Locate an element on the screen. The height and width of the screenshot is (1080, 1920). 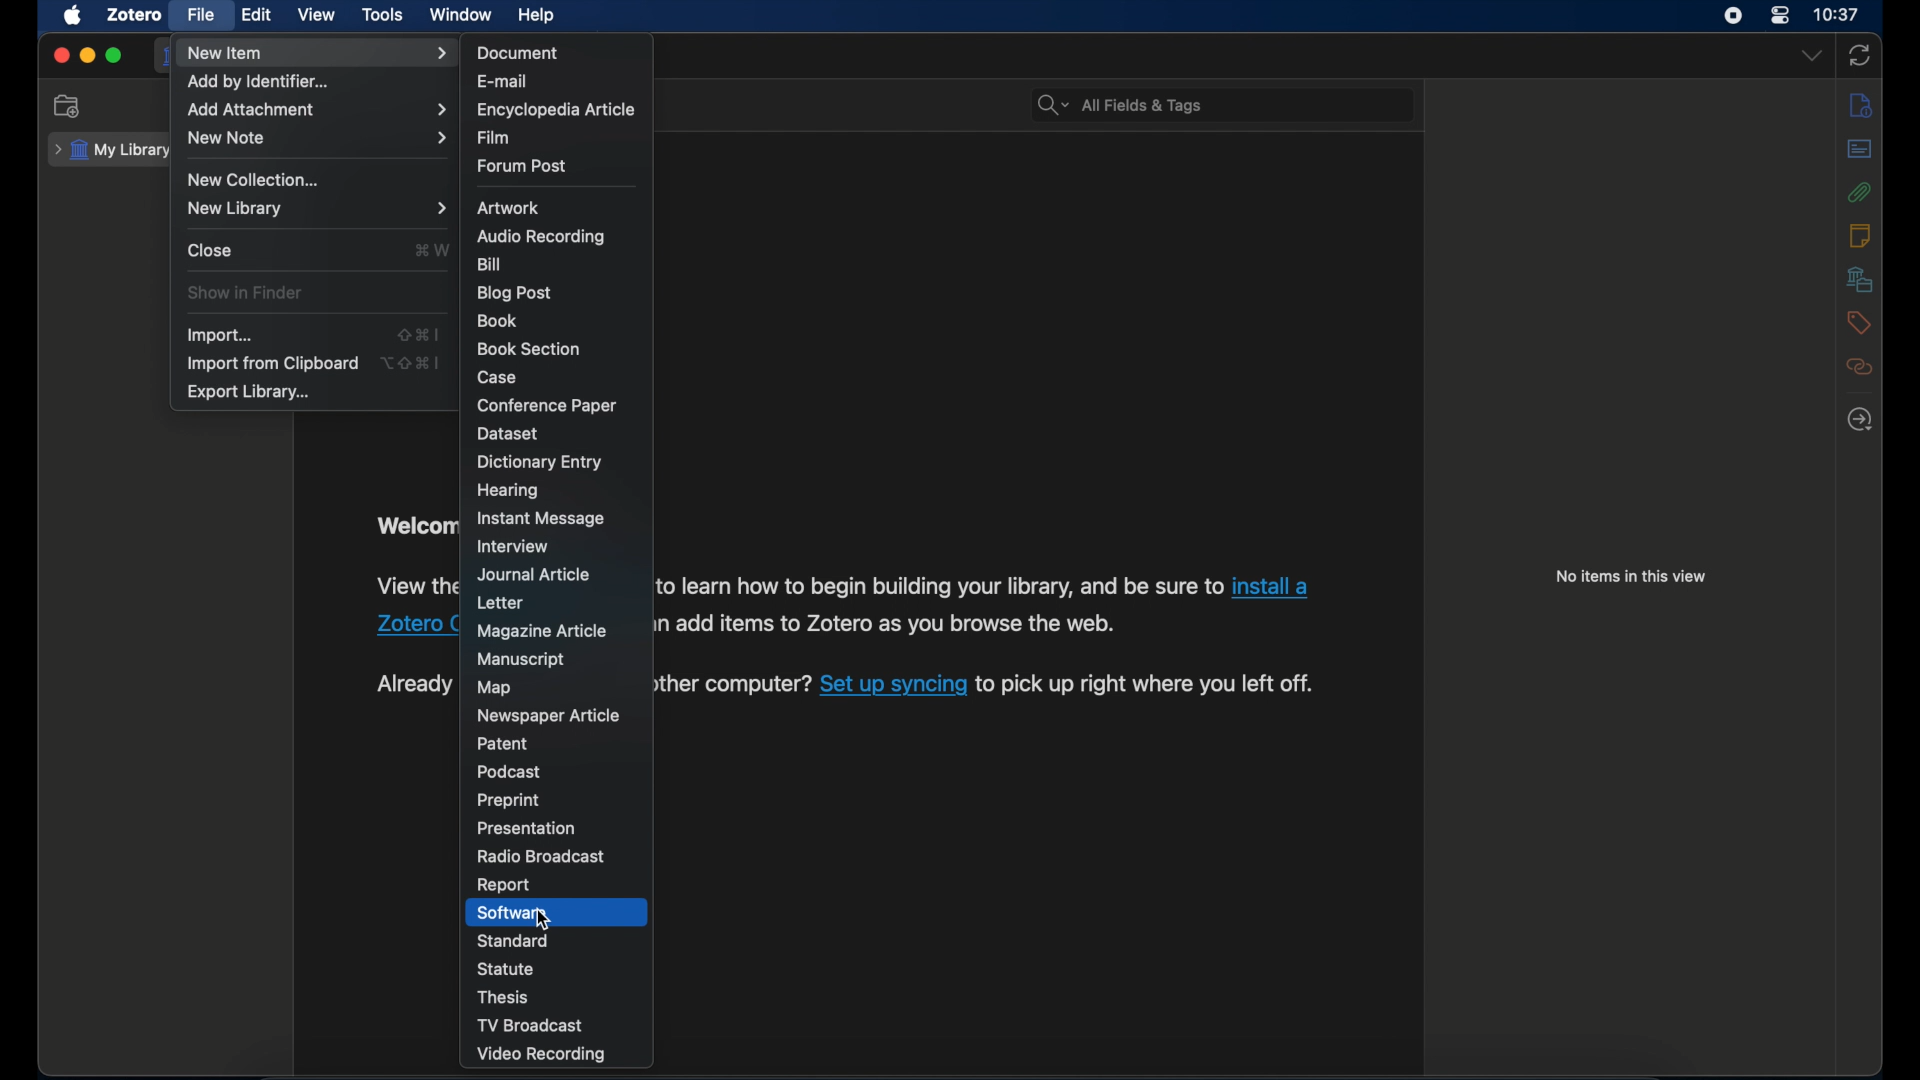
preprint is located at coordinates (506, 801).